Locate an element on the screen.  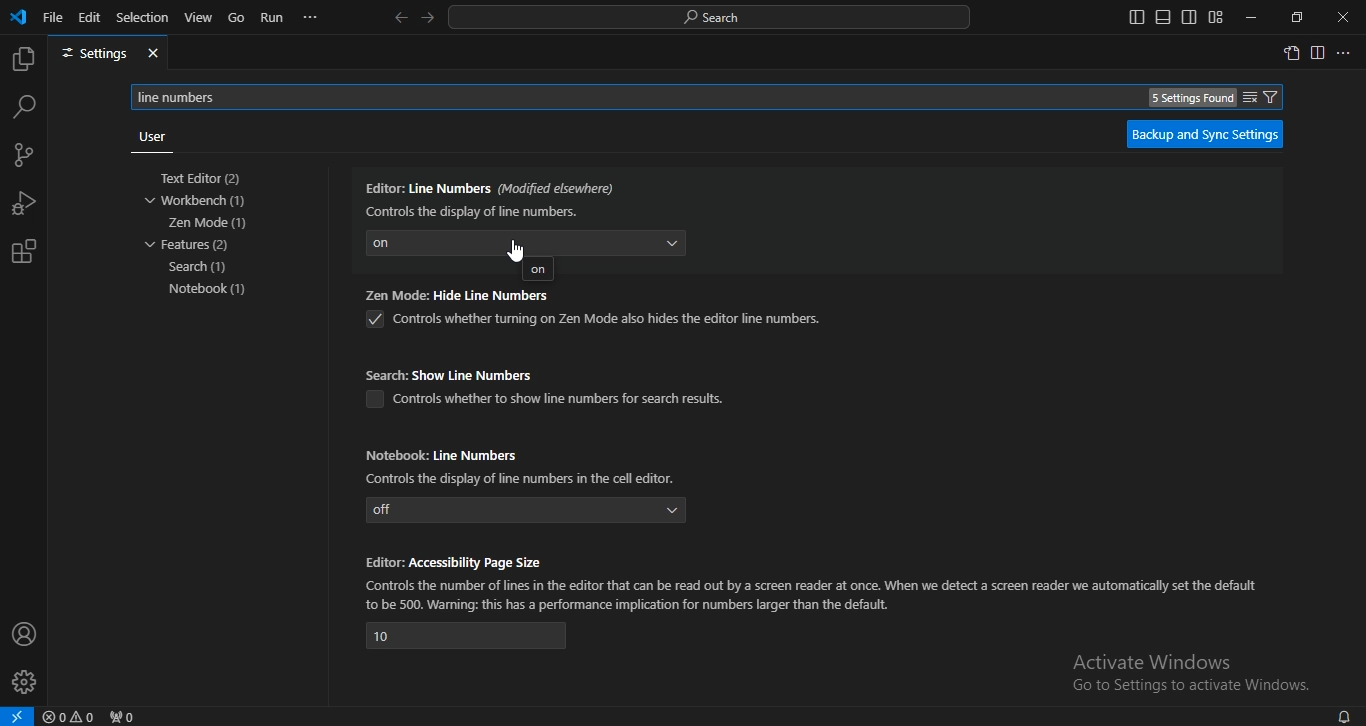
user is located at coordinates (150, 137).